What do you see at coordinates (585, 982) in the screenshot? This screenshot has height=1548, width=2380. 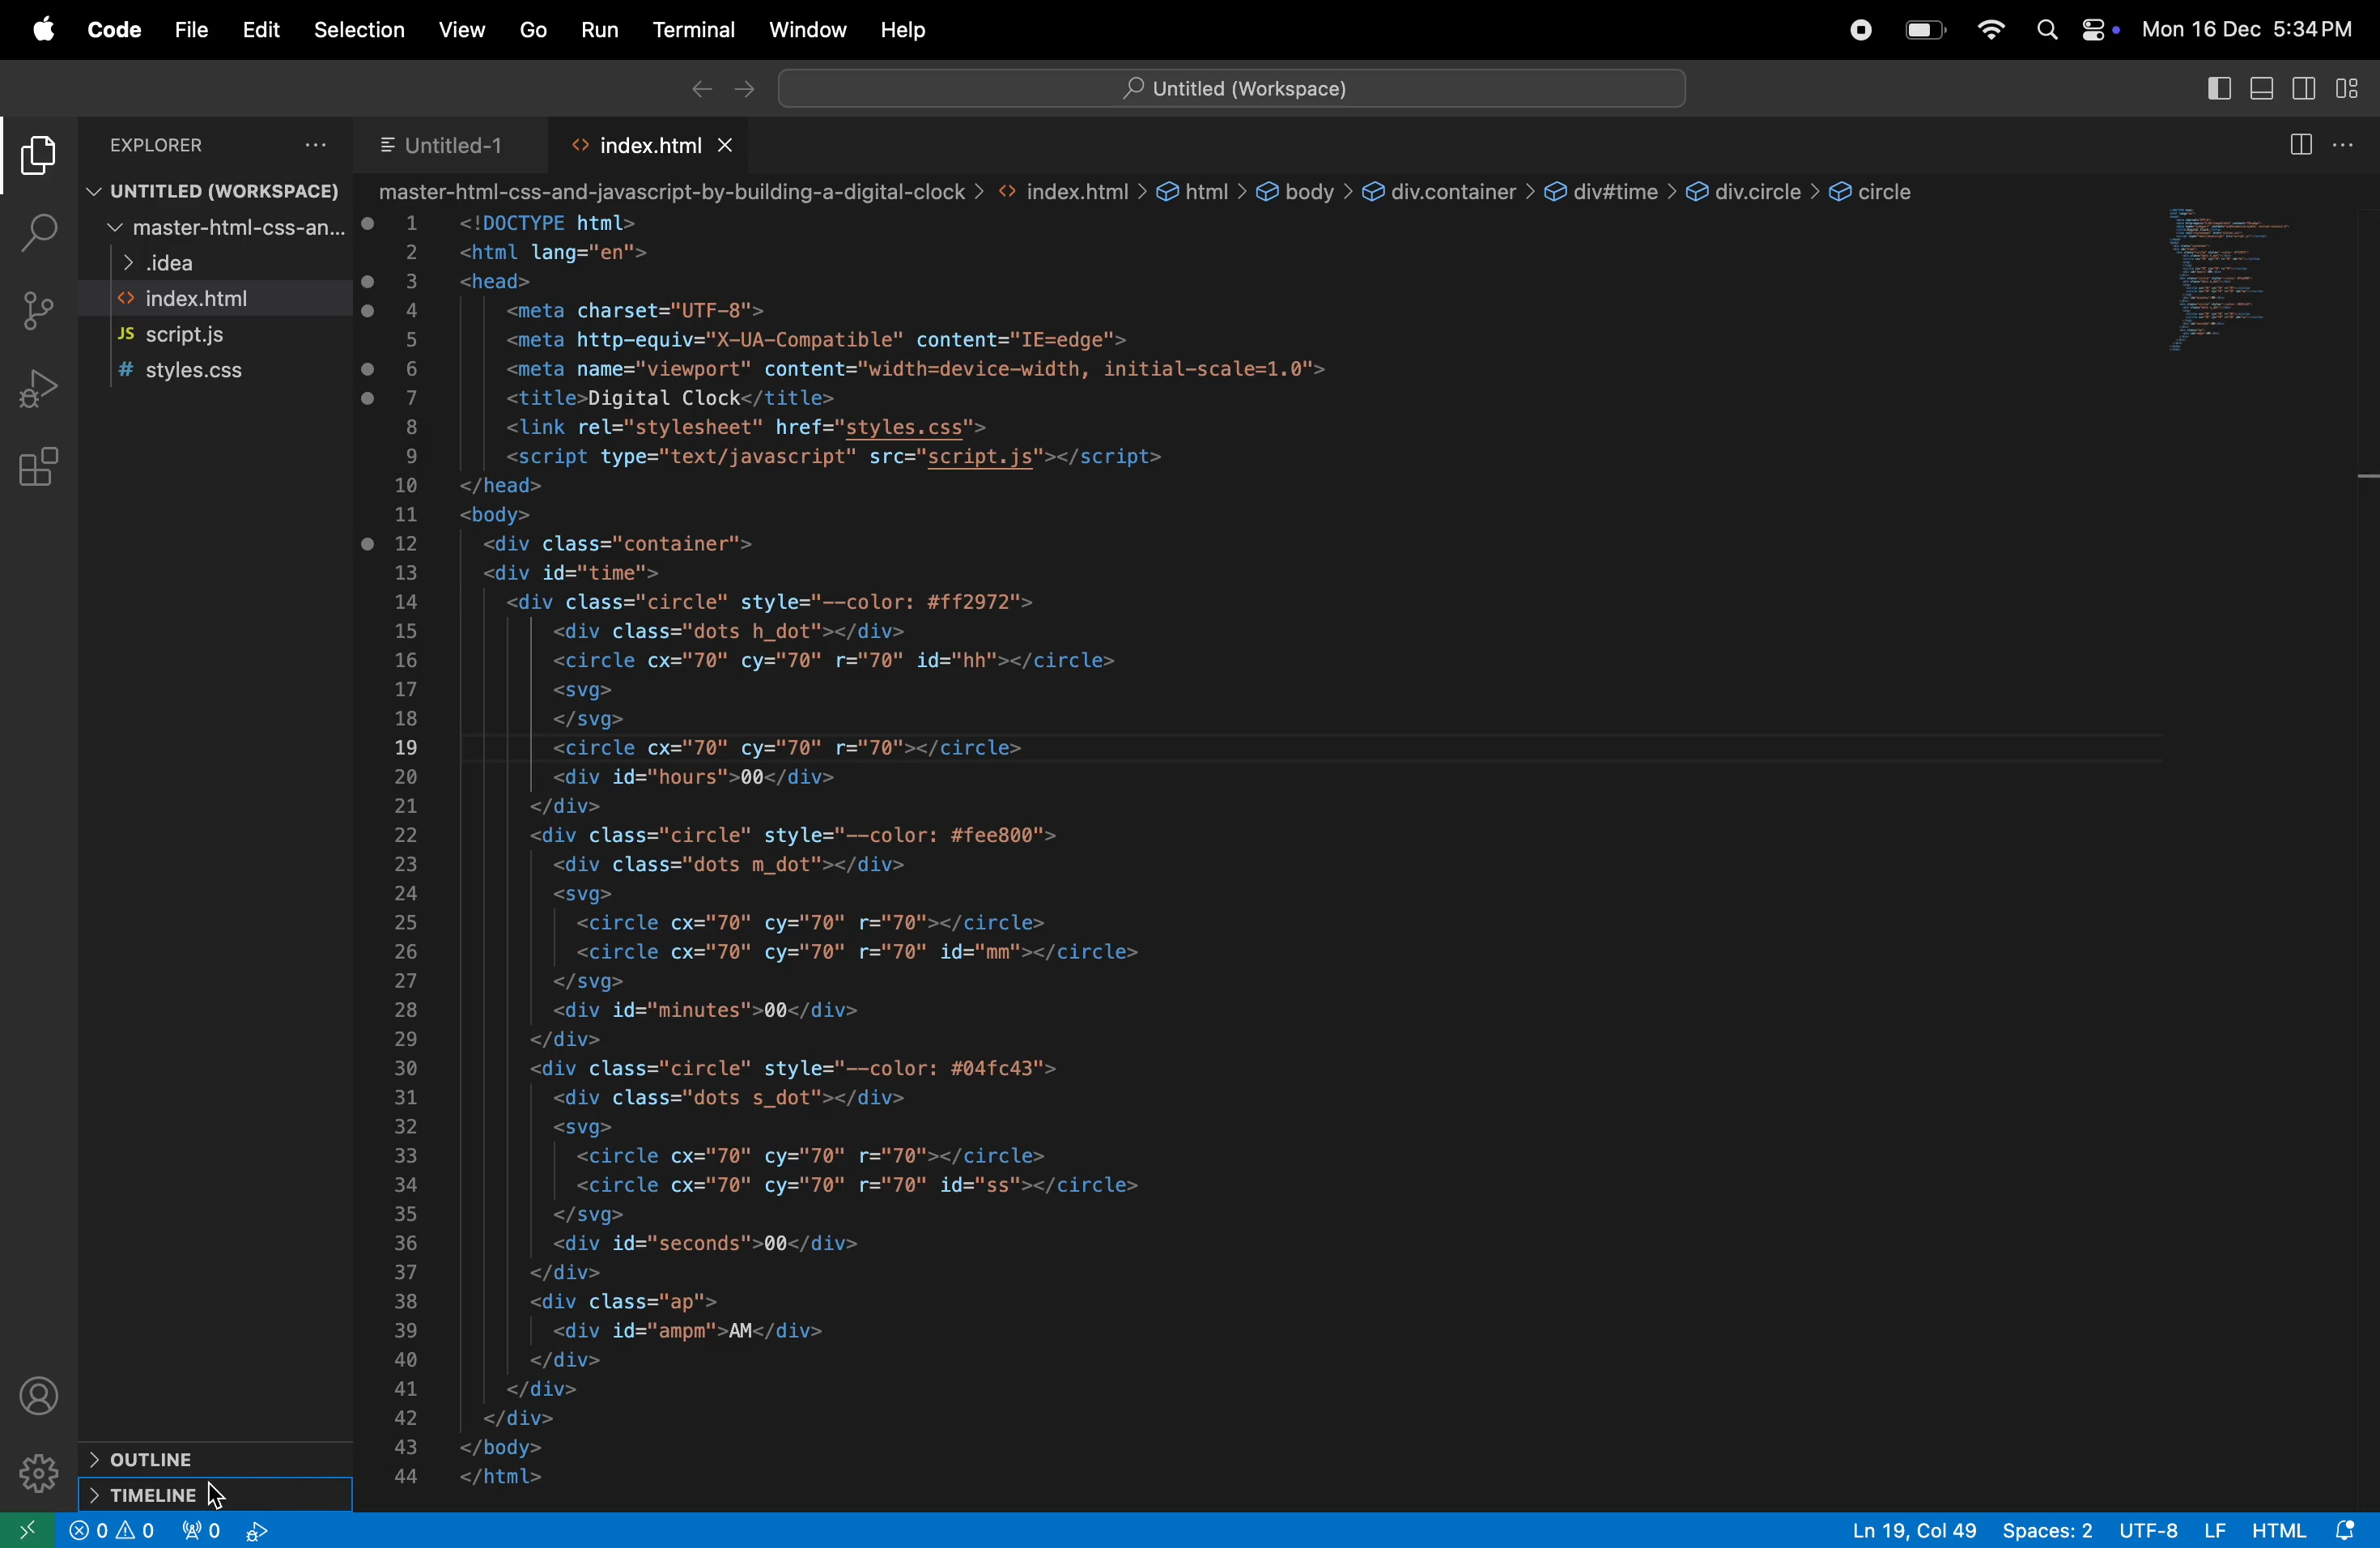 I see `</svg>` at bounding box center [585, 982].